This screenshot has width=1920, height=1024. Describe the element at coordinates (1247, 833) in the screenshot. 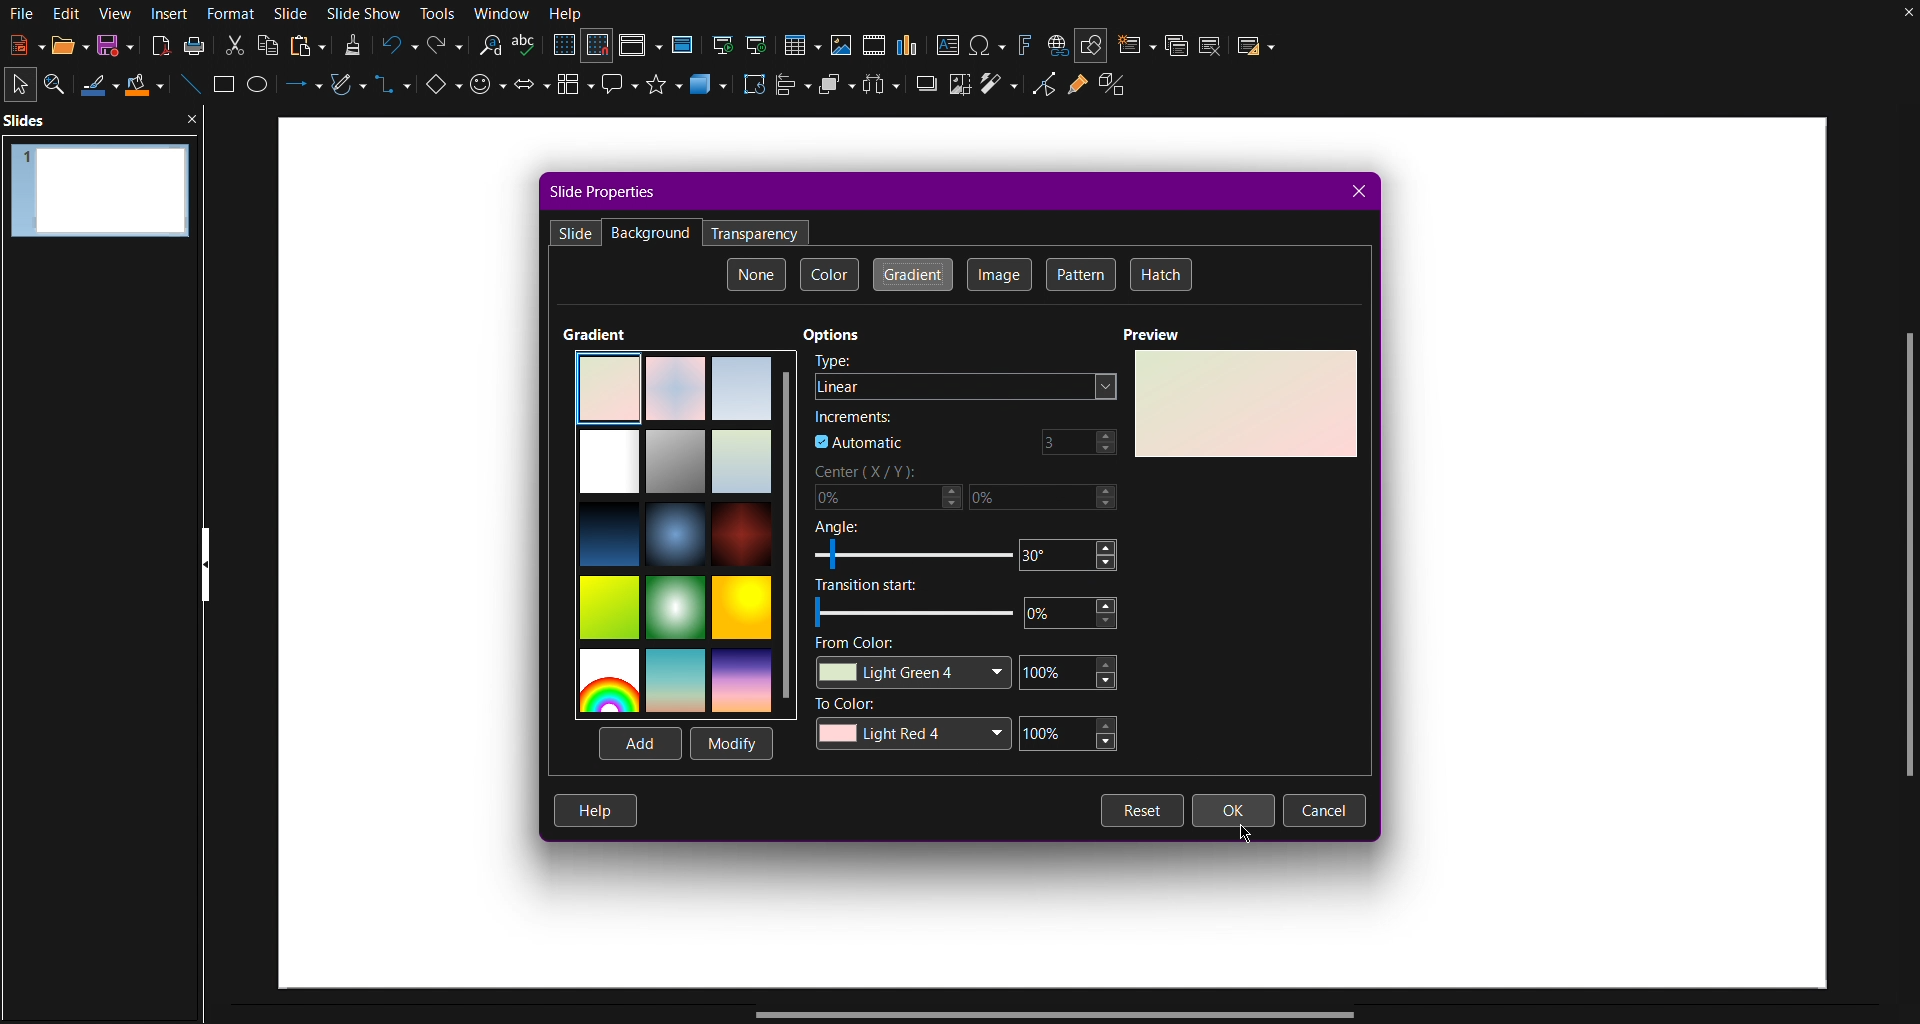

I see `Cursor` at that location.